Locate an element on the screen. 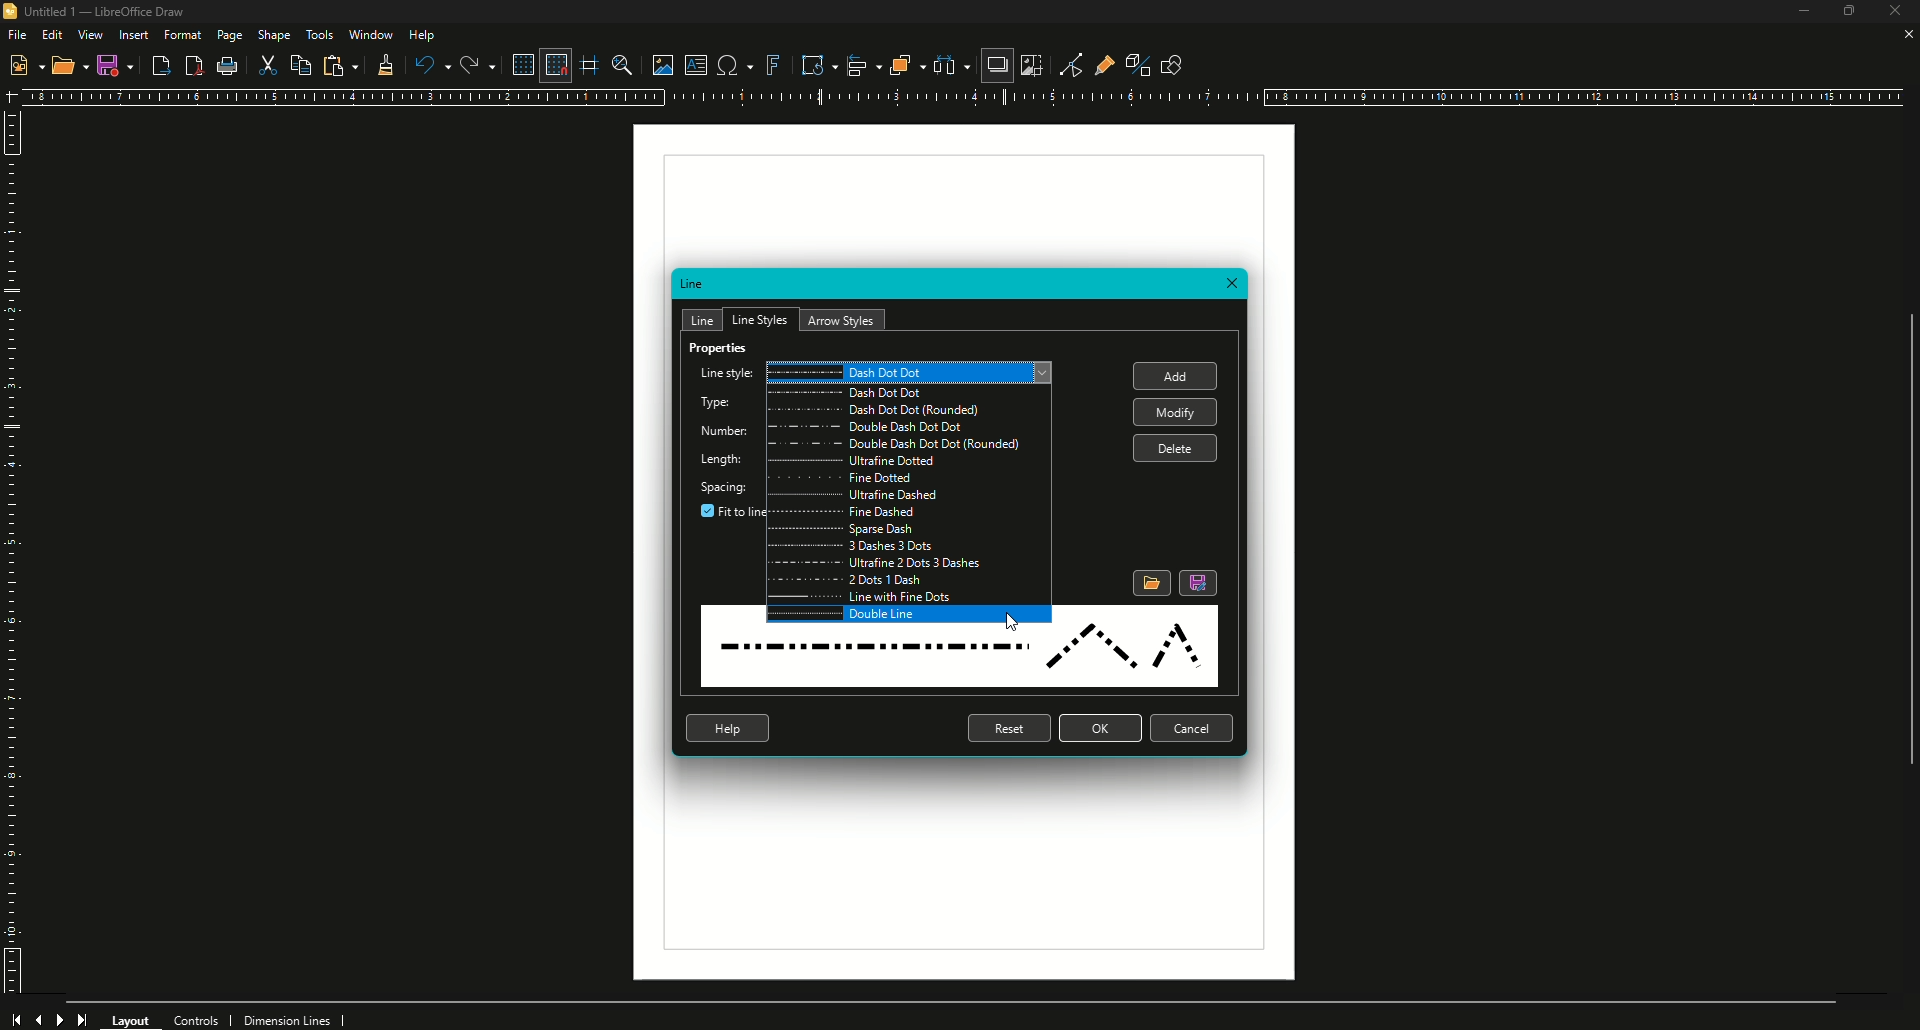  Cursor is located at coordinates (1013, 617).